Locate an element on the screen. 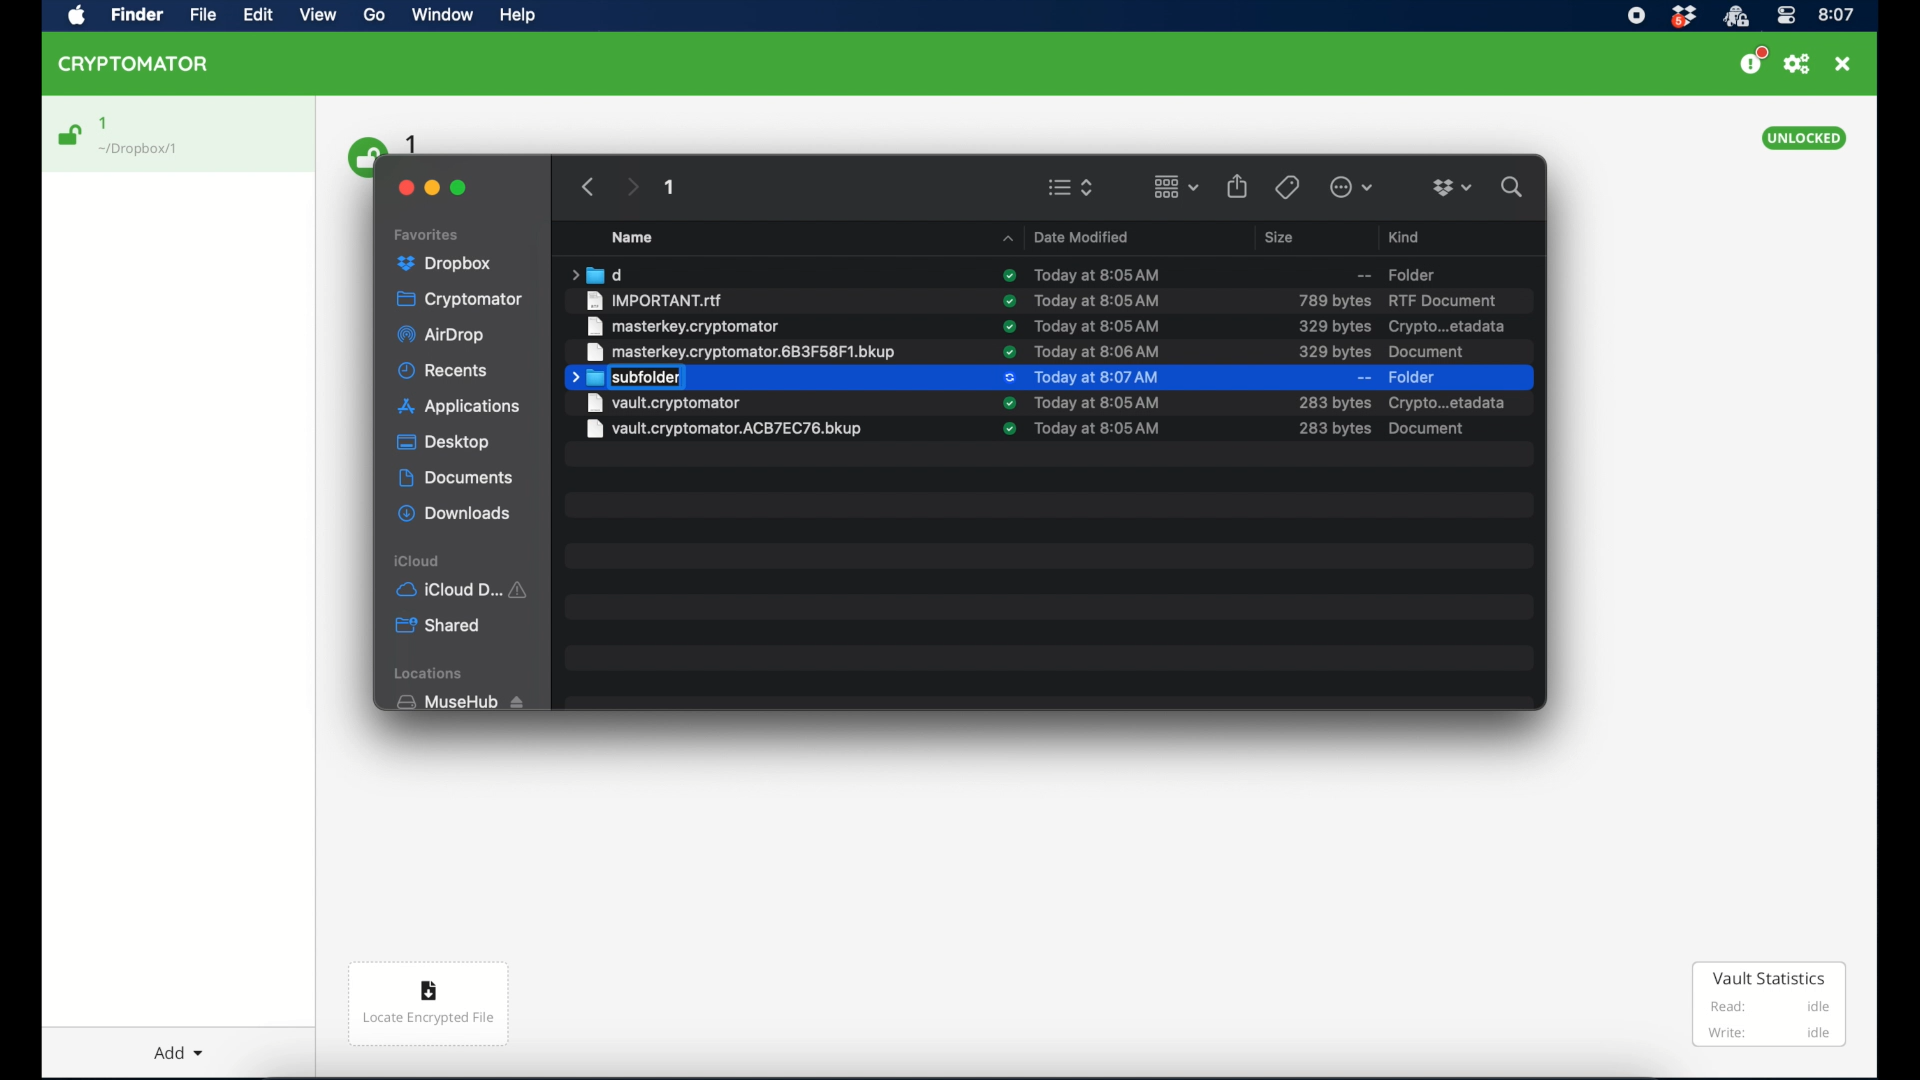  airdrop is located at coordinates (443, 337).